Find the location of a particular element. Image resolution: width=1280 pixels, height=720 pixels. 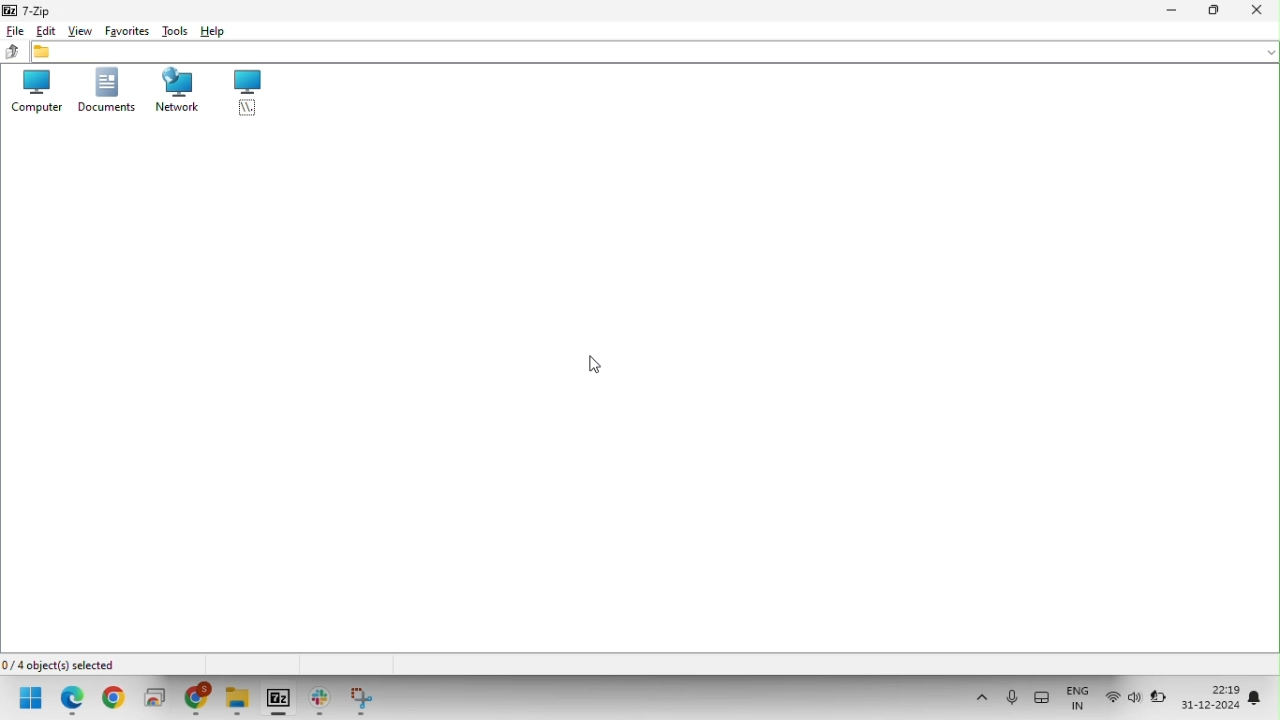

date and time is located at coordinates (1212, 697).